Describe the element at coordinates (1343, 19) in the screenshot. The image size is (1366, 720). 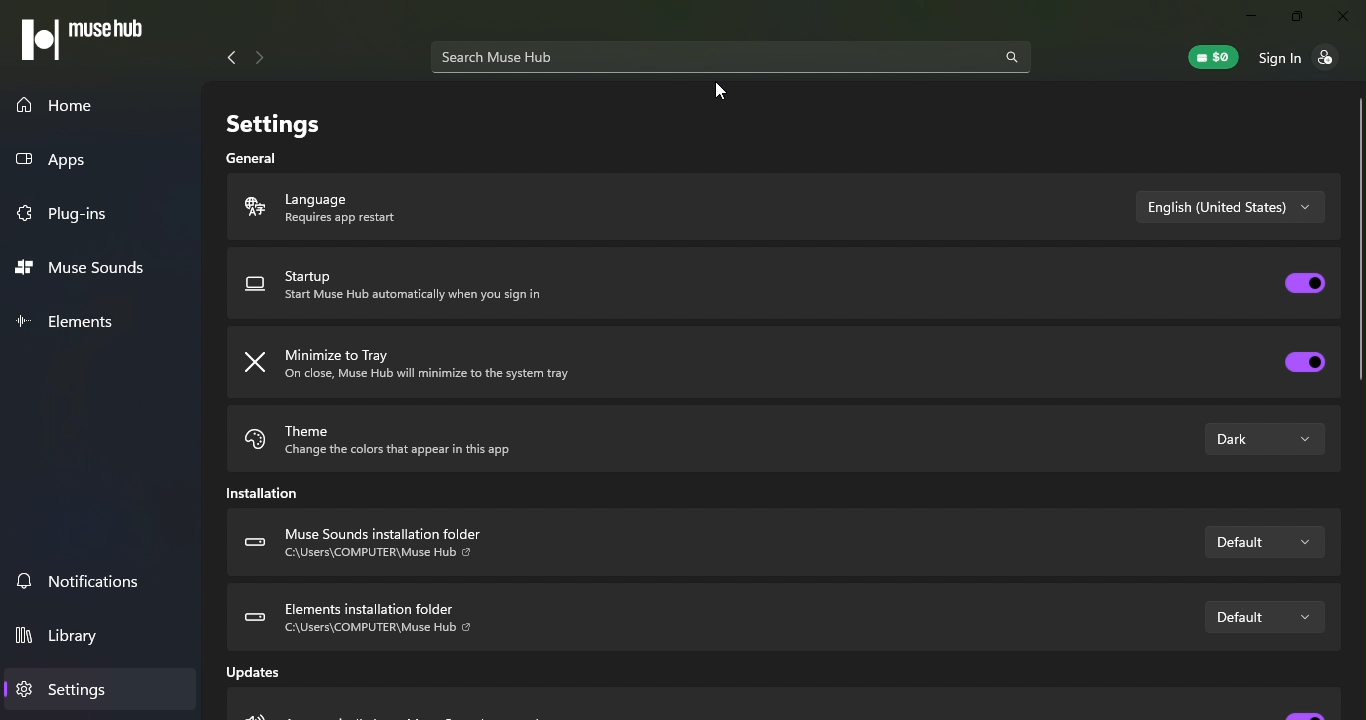
I see `Close` at that location.